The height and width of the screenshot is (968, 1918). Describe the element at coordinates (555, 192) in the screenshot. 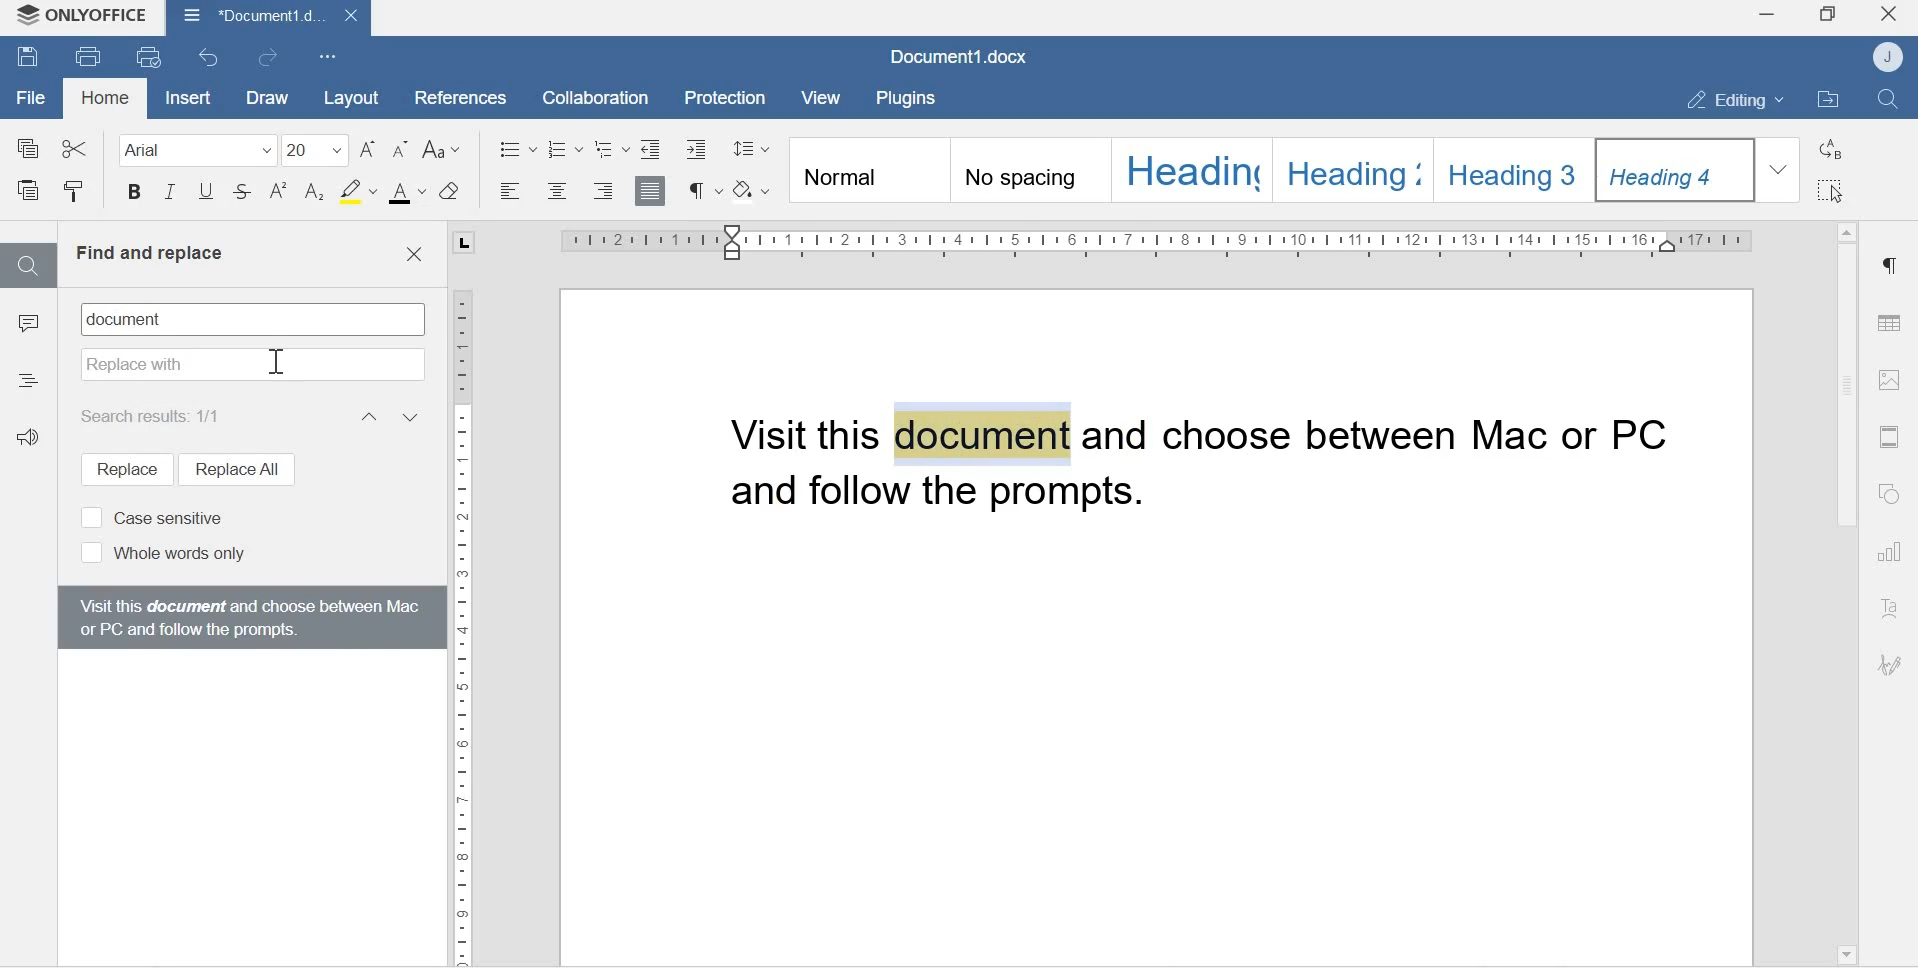

I see `Align center` at that location.